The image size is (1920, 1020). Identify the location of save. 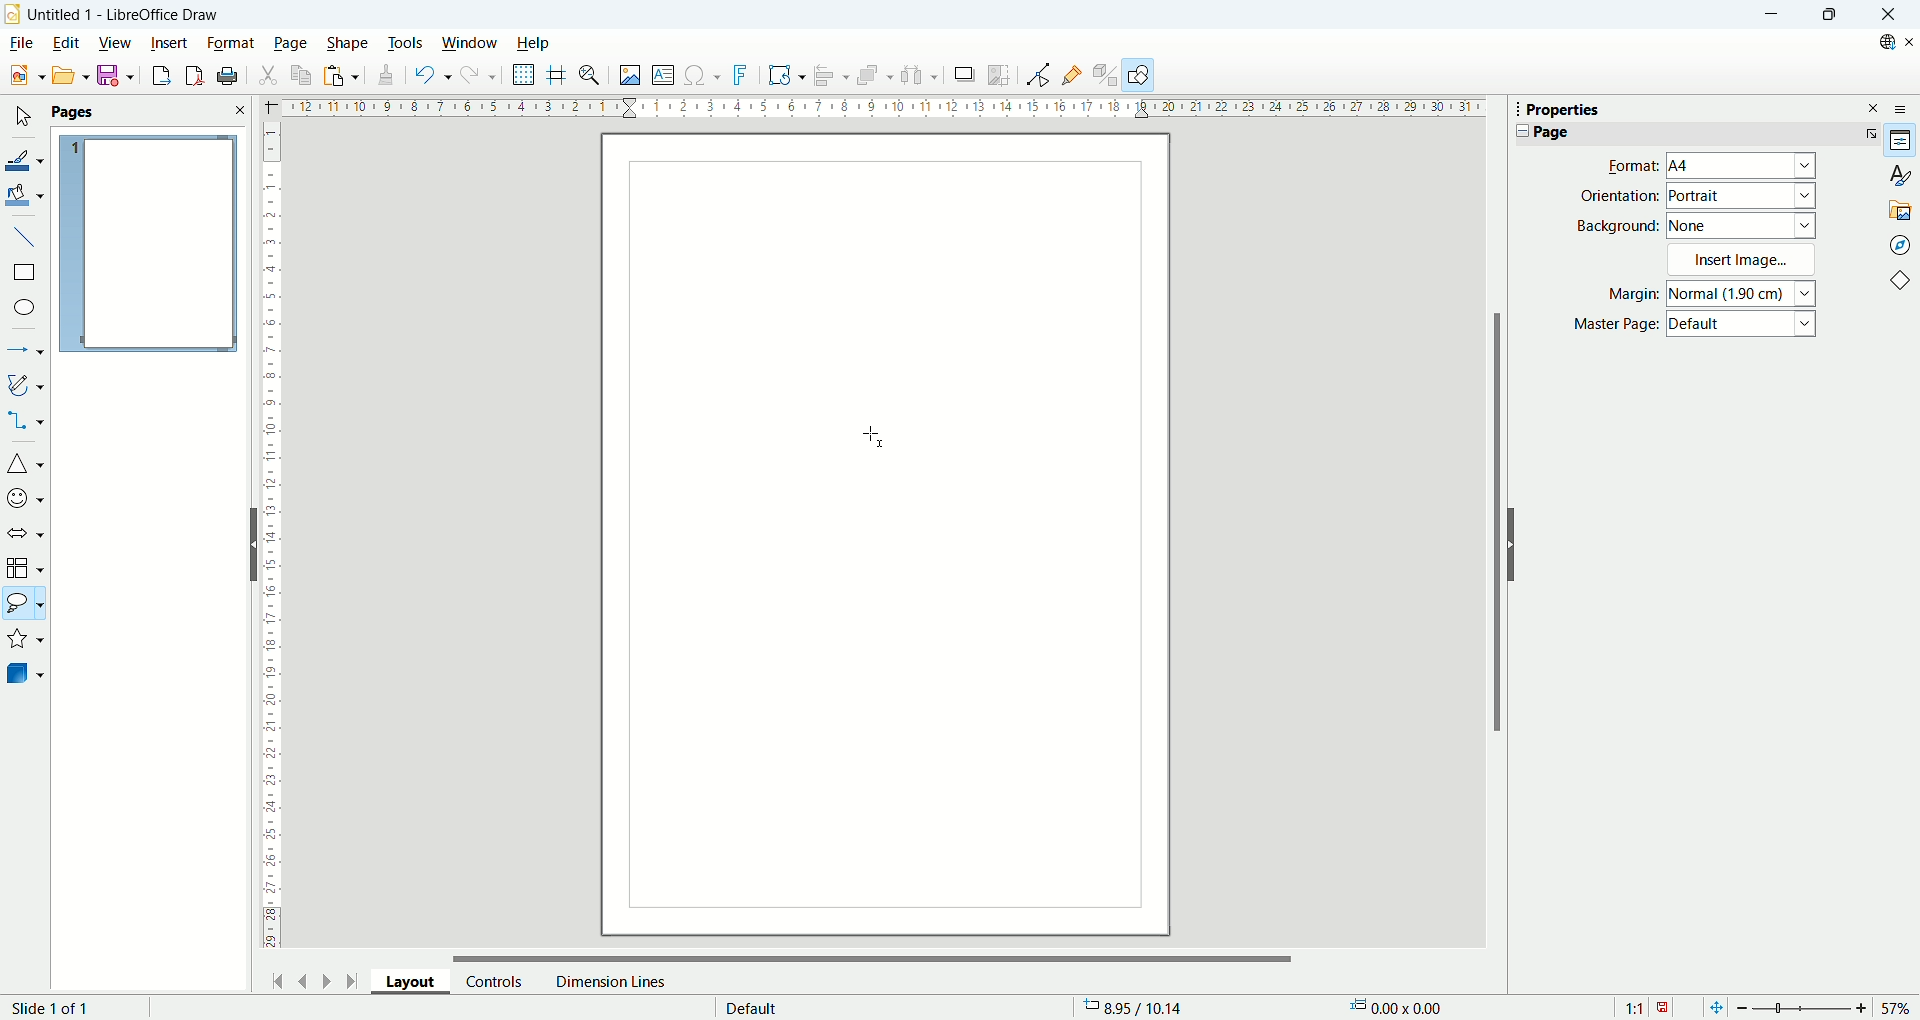
(116, 76).